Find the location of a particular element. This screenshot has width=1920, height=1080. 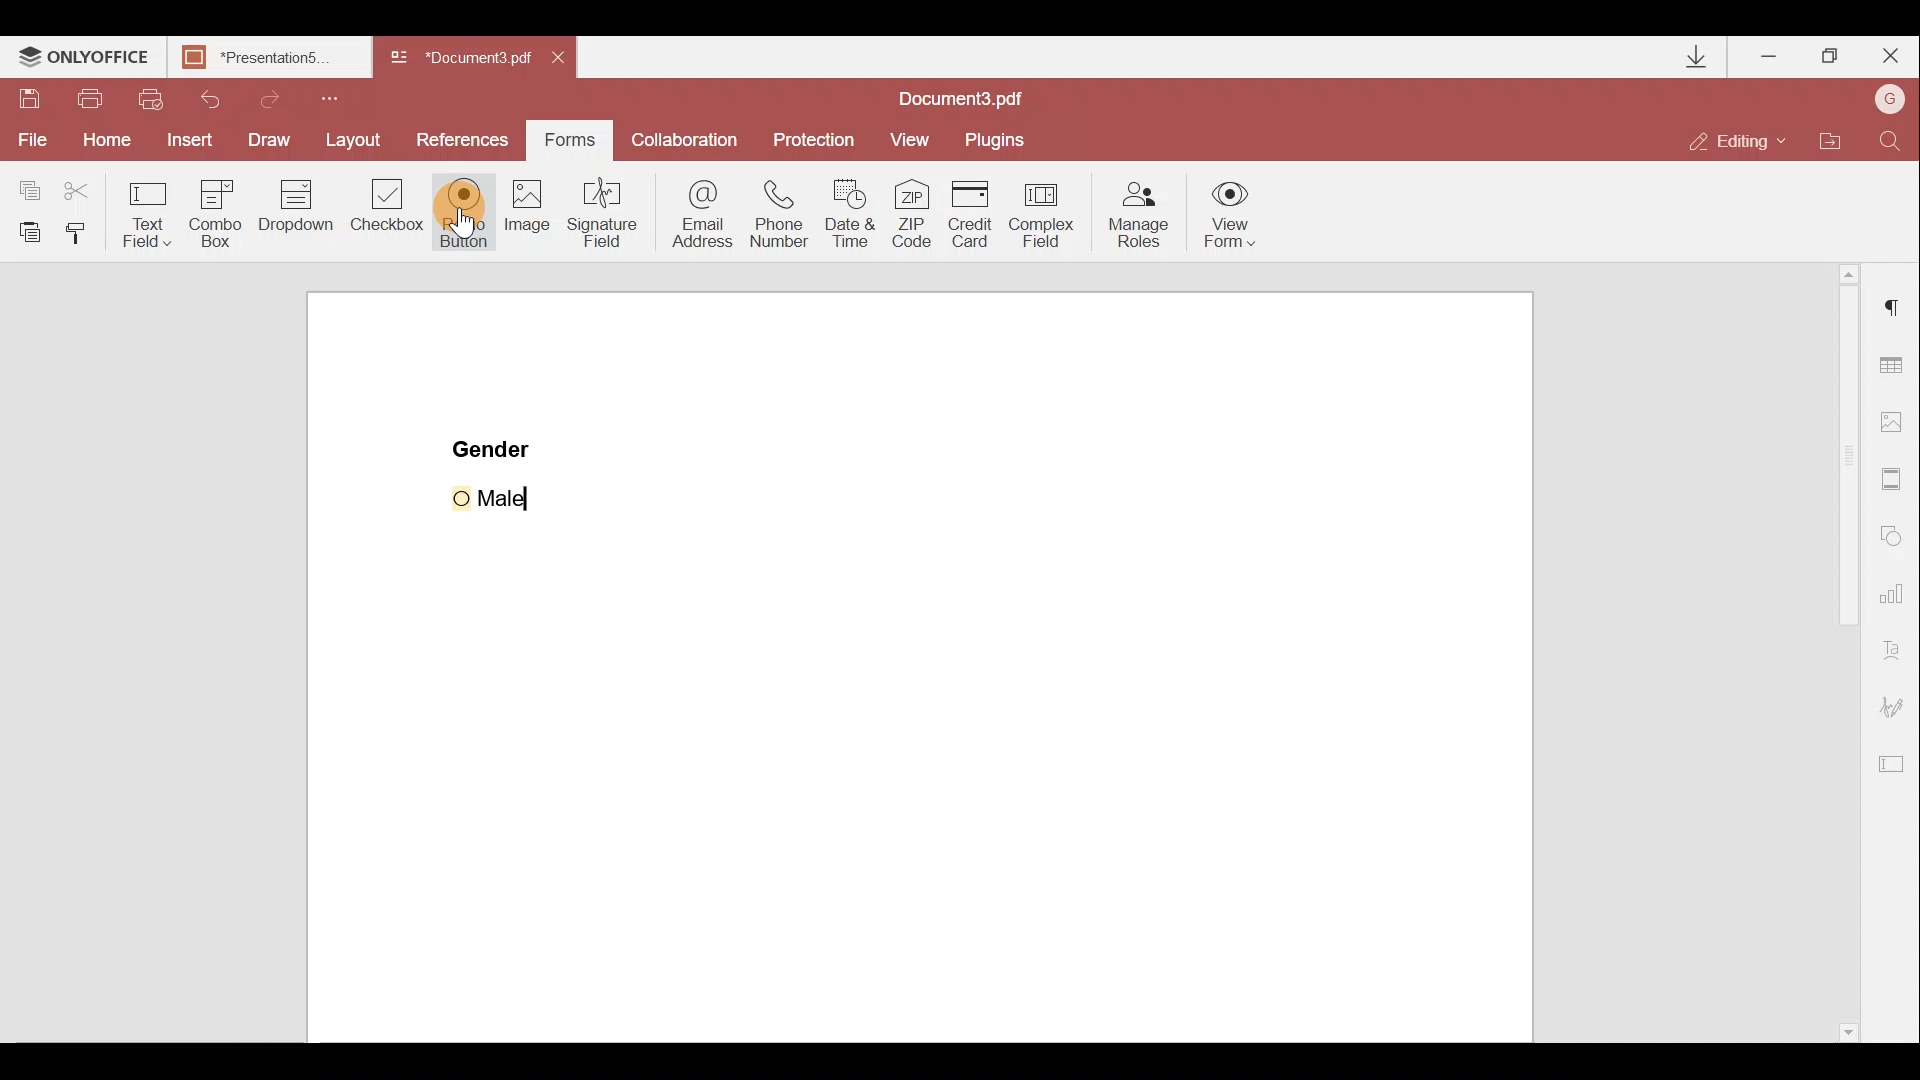

Collaboration is located at coordinates (690, 138).